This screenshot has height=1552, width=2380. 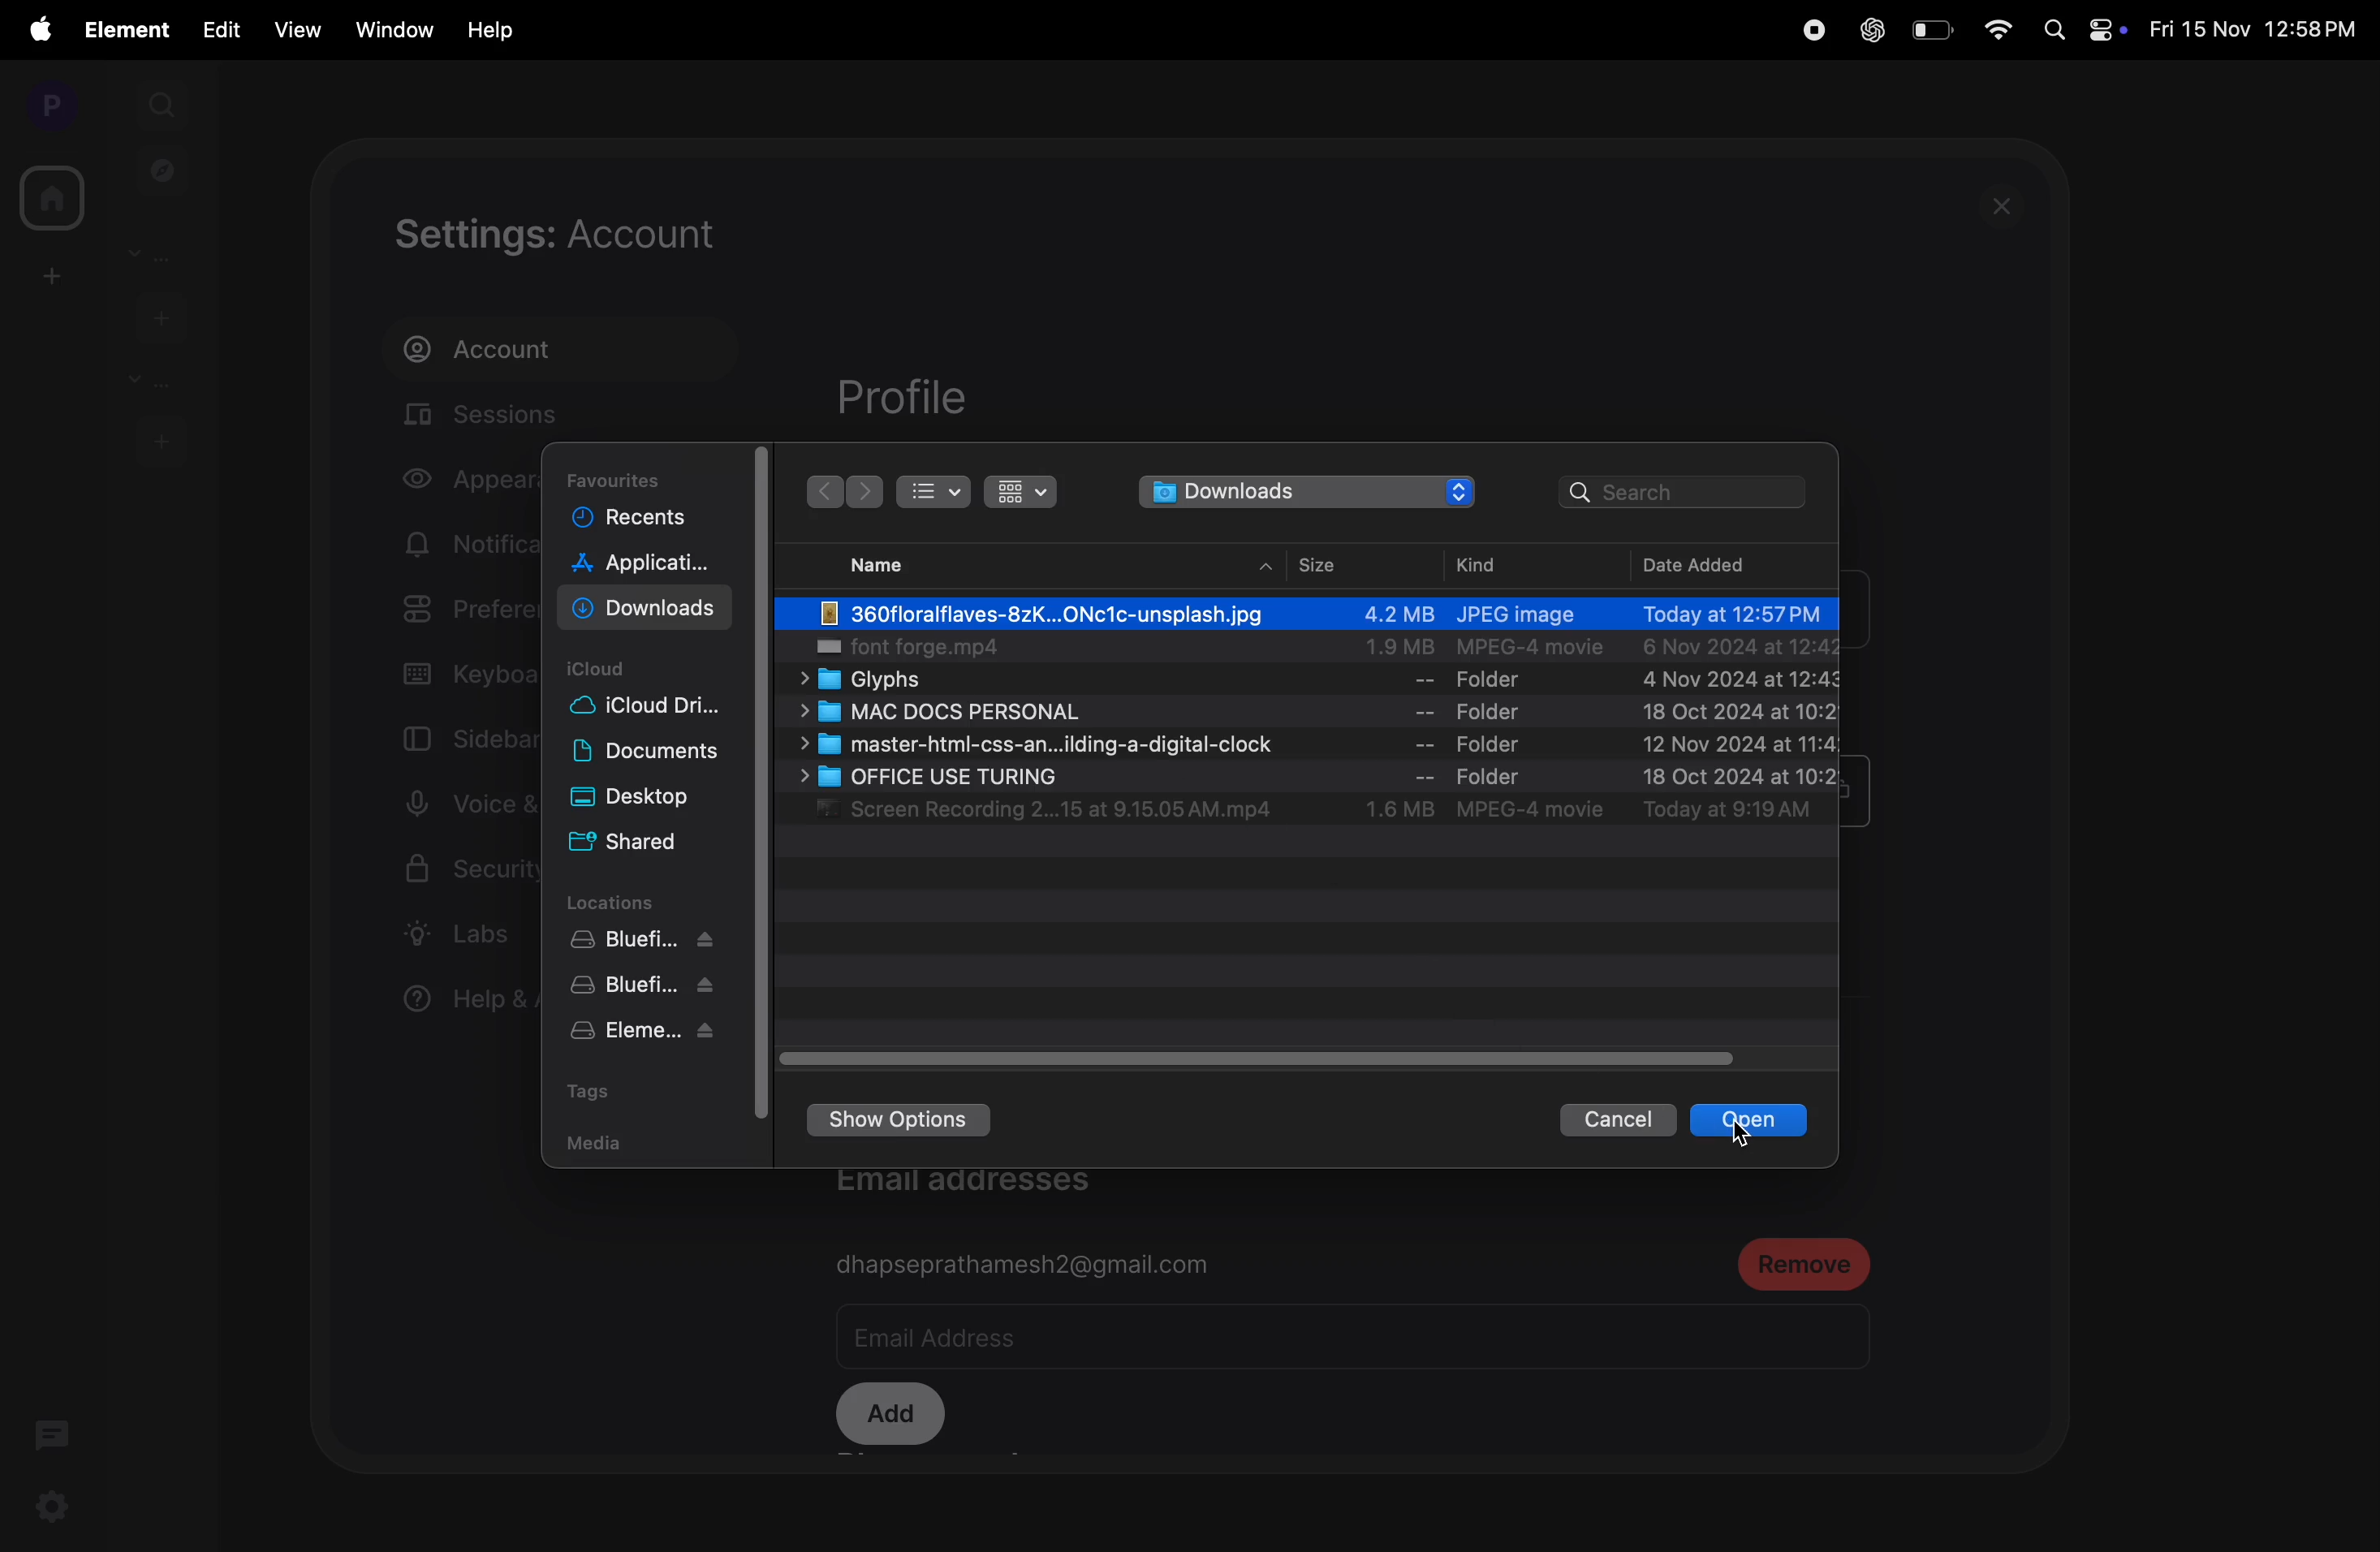 I want to click on chatgpt, so click(x=1869, y=31).